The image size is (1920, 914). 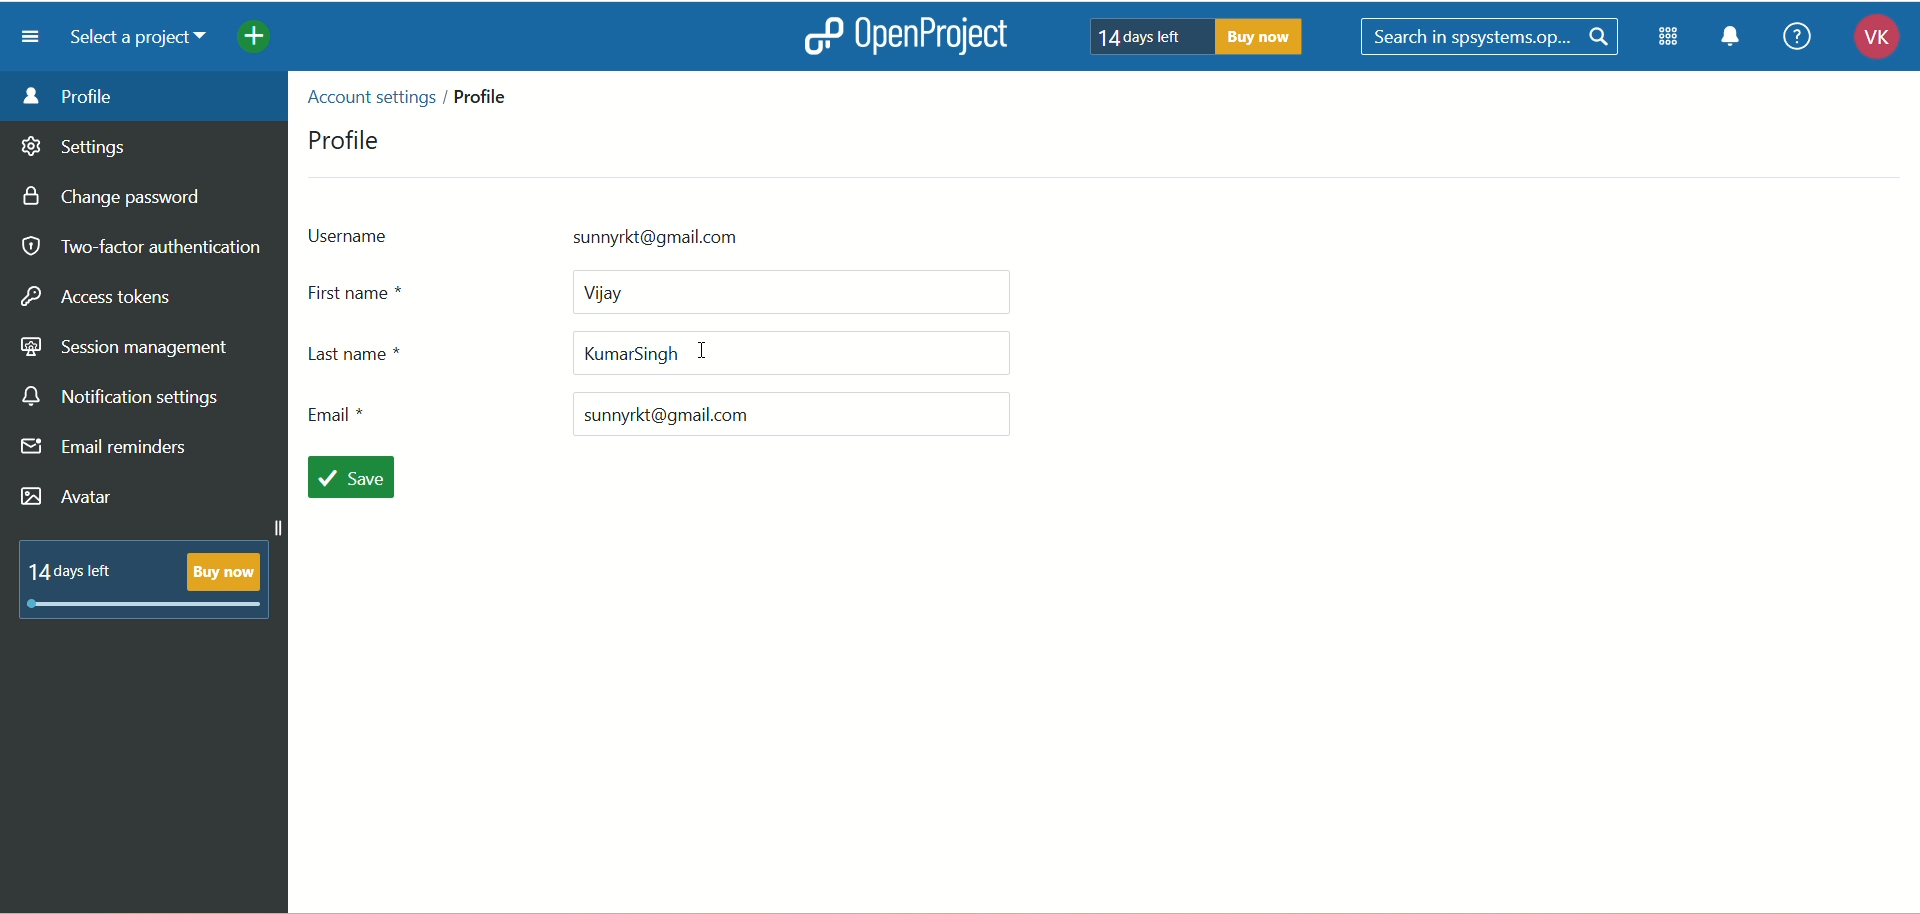 I want to click on save, so click(x=358, y=479).